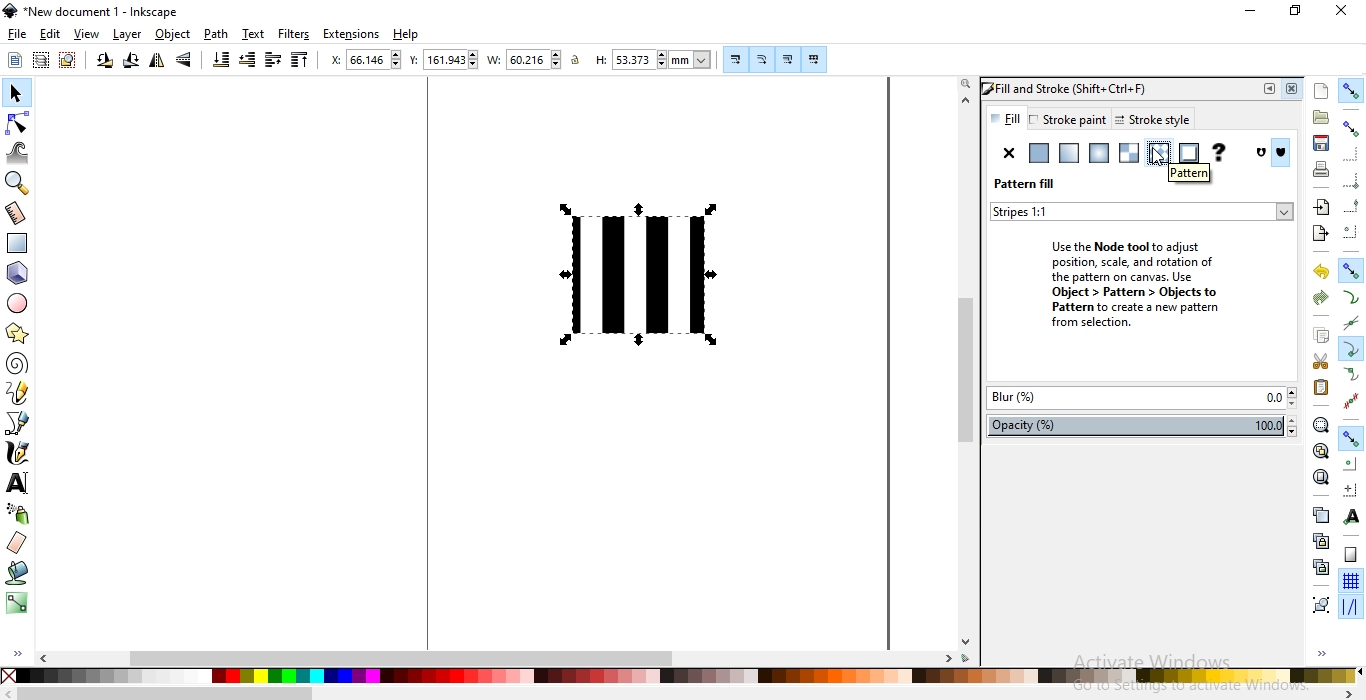 Image resolution: width=1366 pixels, height=700 pixels. I want to click on scrollbar, so click(966, 366).